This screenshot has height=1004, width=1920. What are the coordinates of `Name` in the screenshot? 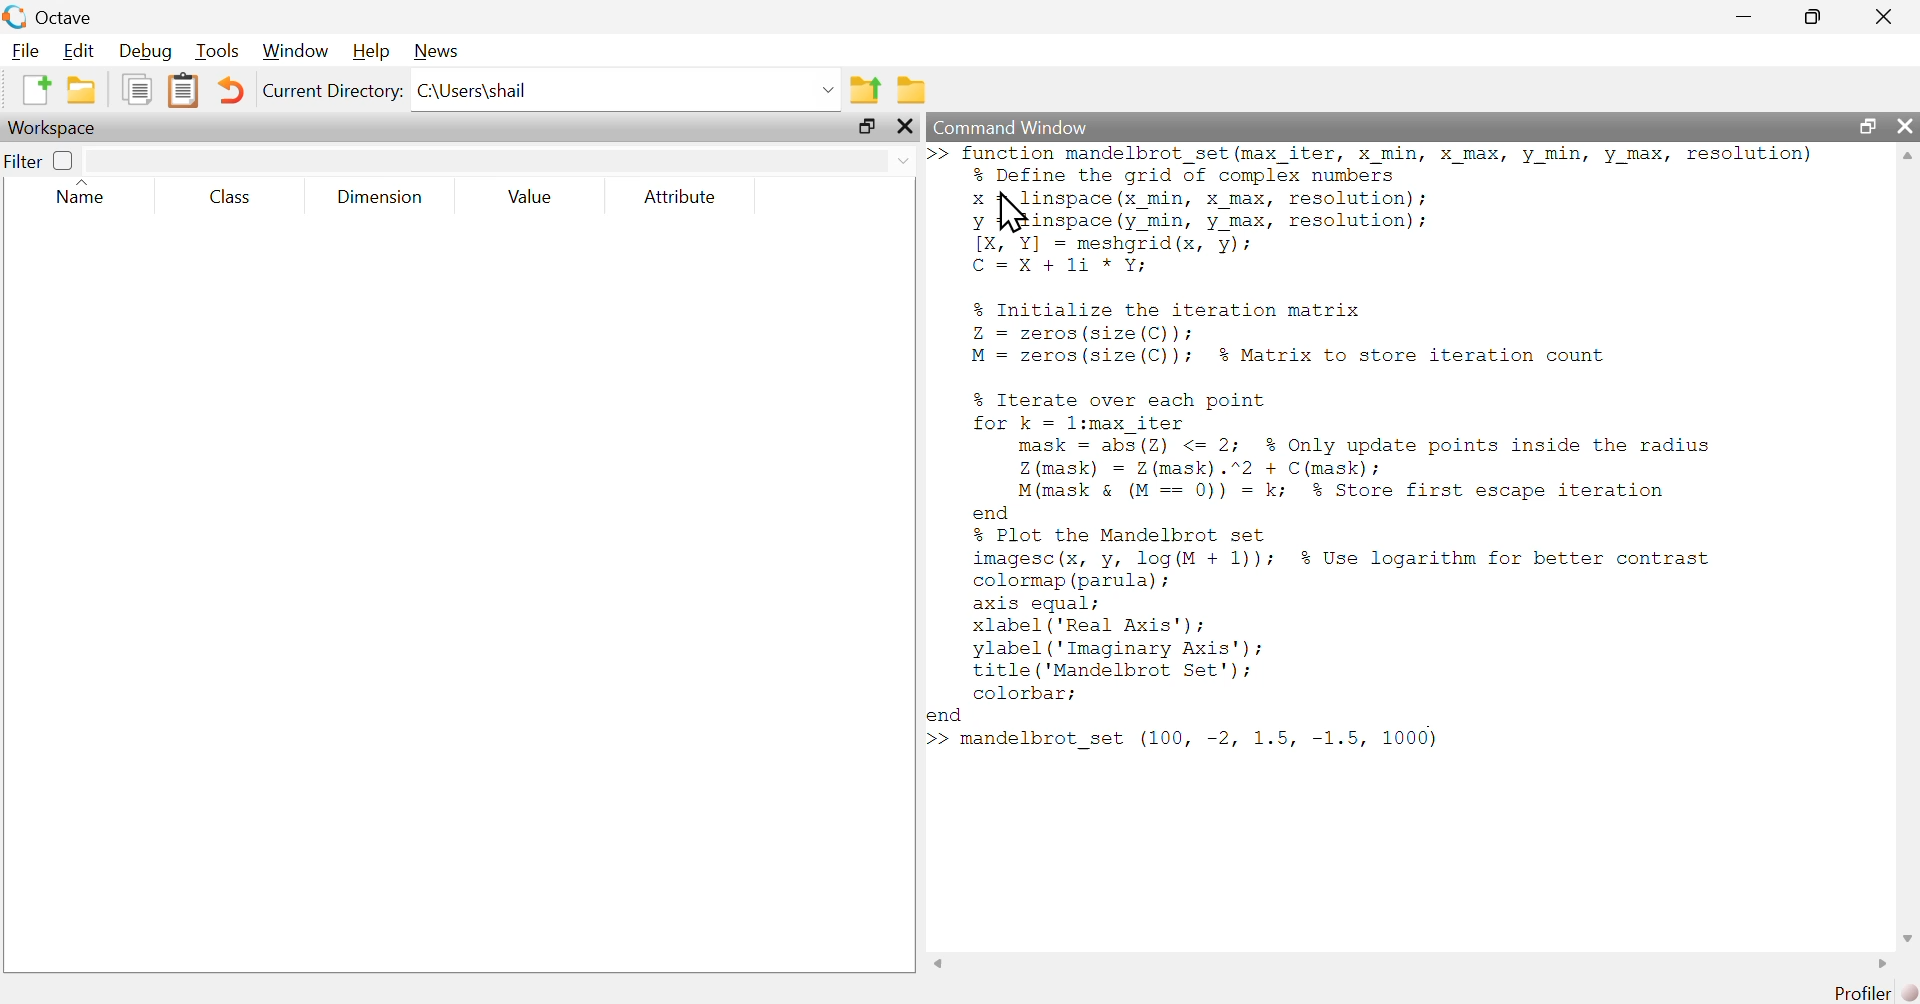 It's located at (90, 194).